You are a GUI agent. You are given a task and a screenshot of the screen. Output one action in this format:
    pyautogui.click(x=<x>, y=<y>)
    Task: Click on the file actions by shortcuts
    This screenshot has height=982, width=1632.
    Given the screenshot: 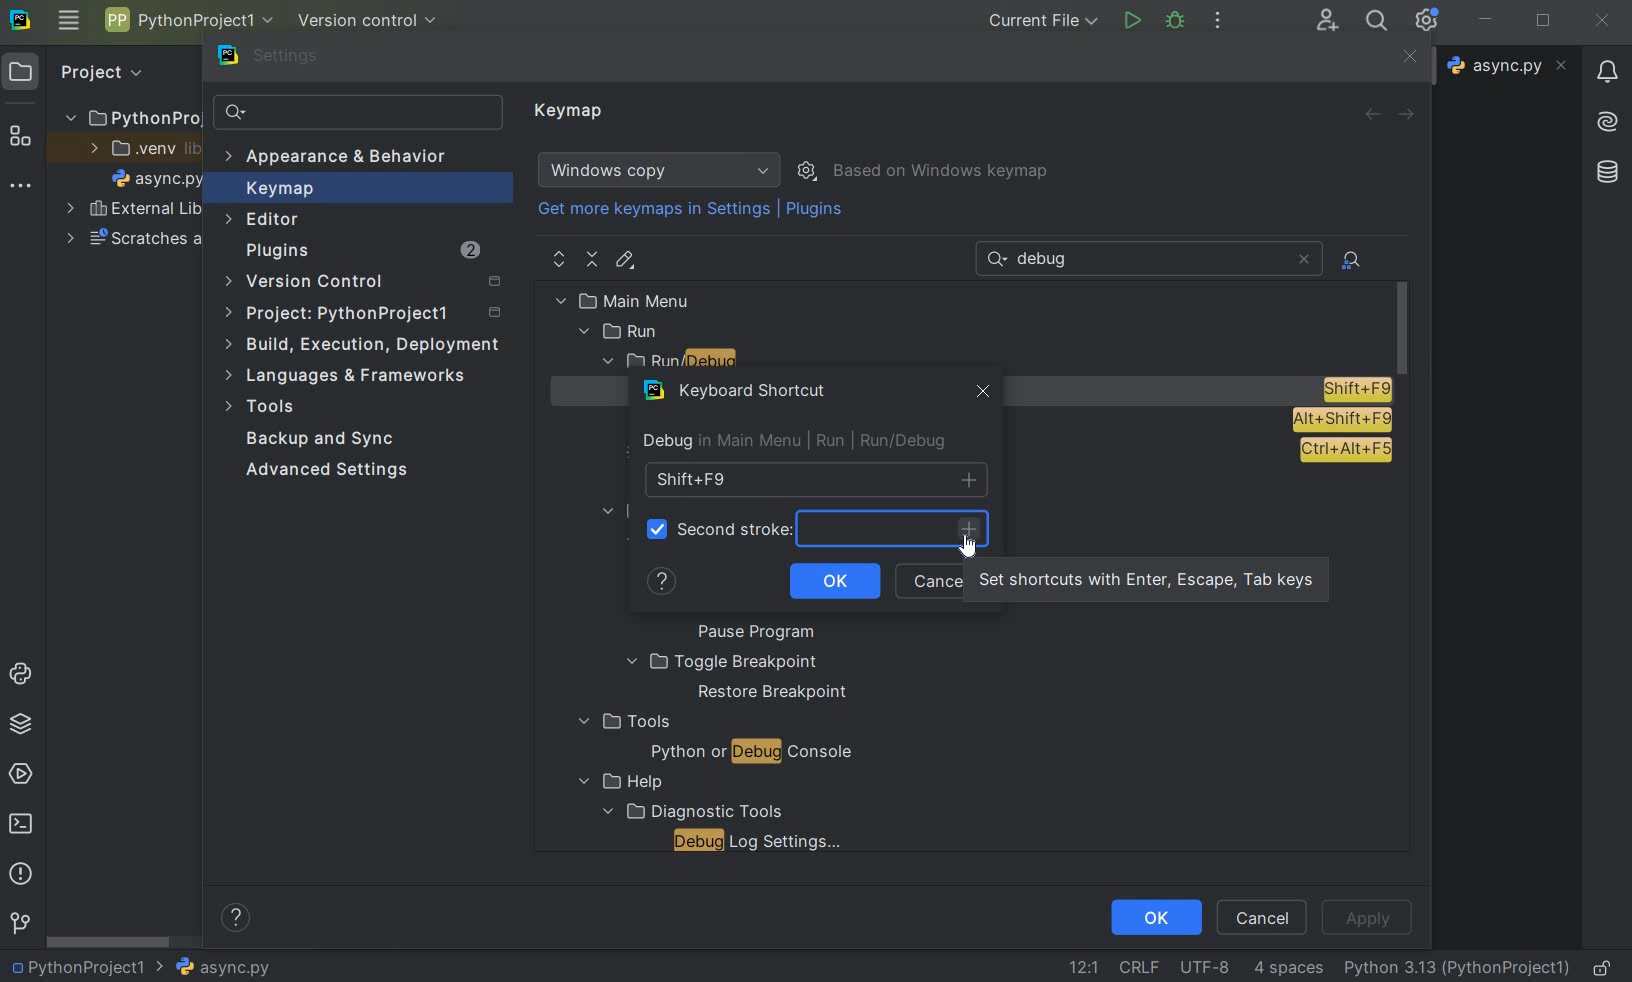 What is the action you would take?
    pyautogui.click(x=1353, y=260)
    